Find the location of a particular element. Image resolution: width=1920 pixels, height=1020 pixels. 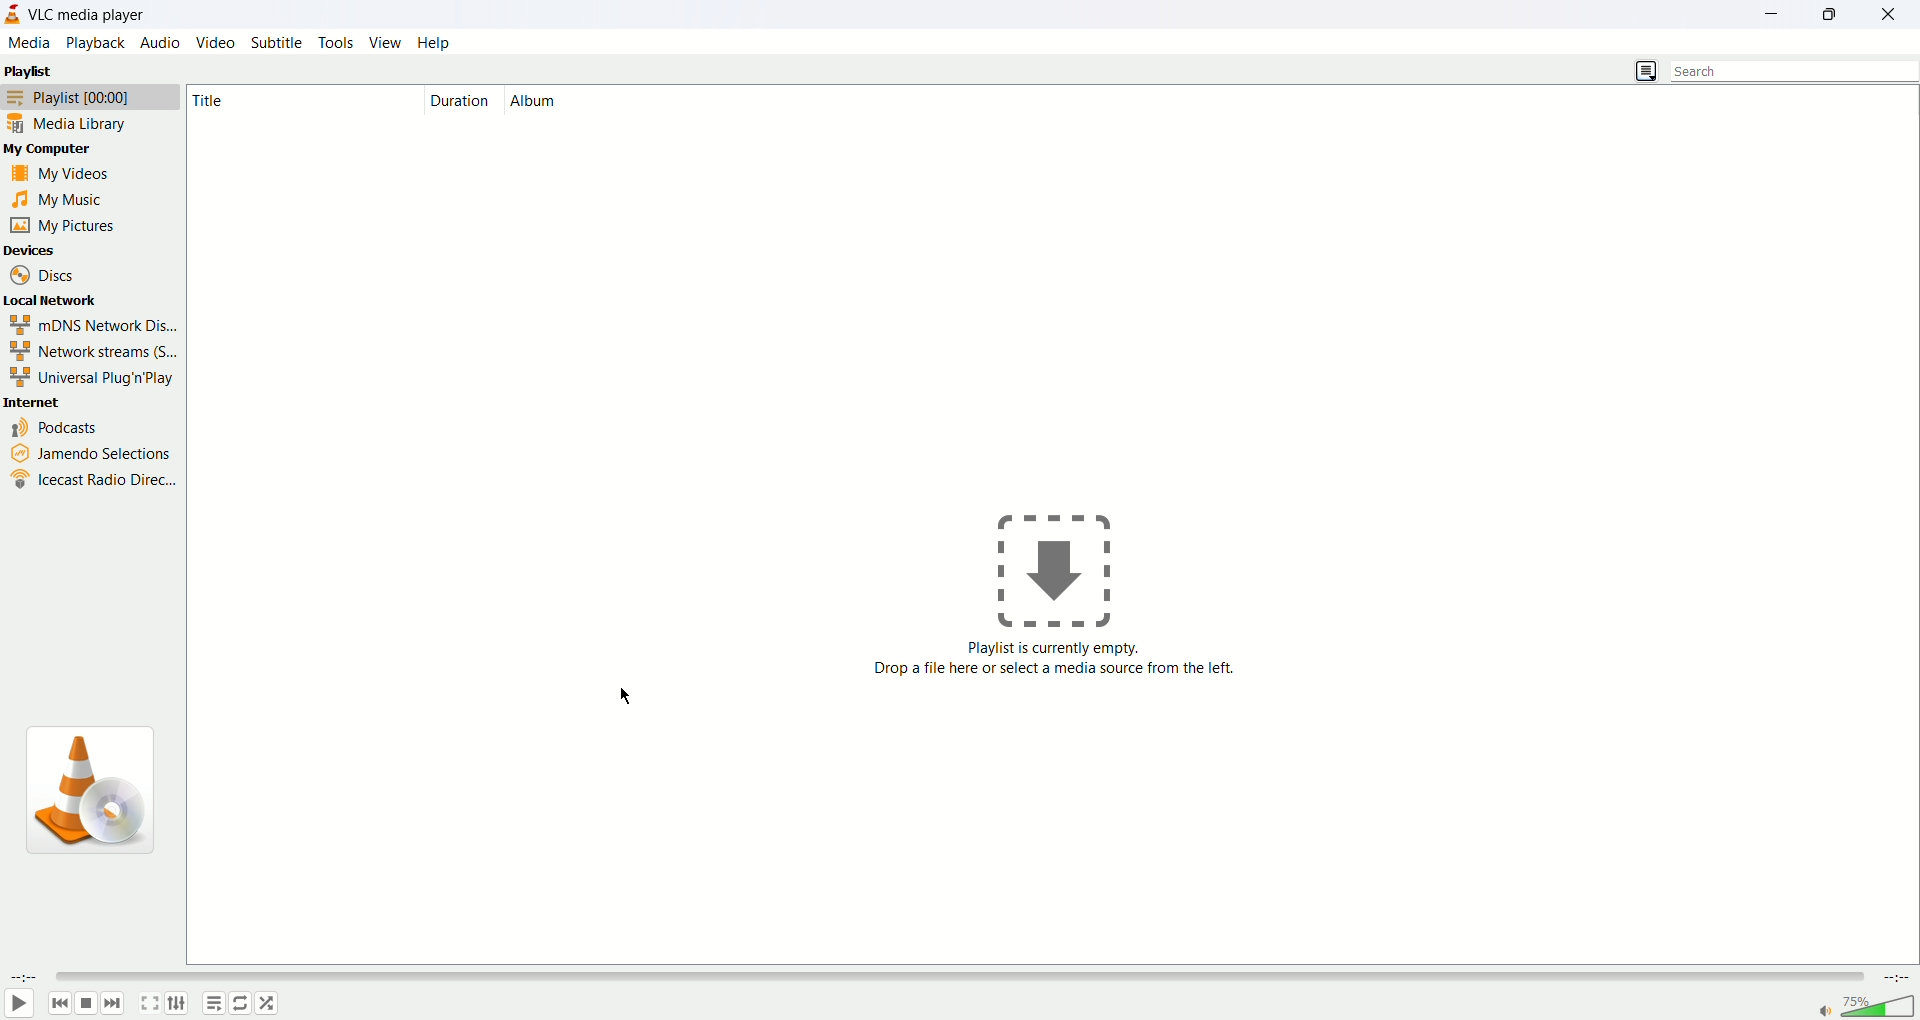

cursor is located at coordinates (627, 699).